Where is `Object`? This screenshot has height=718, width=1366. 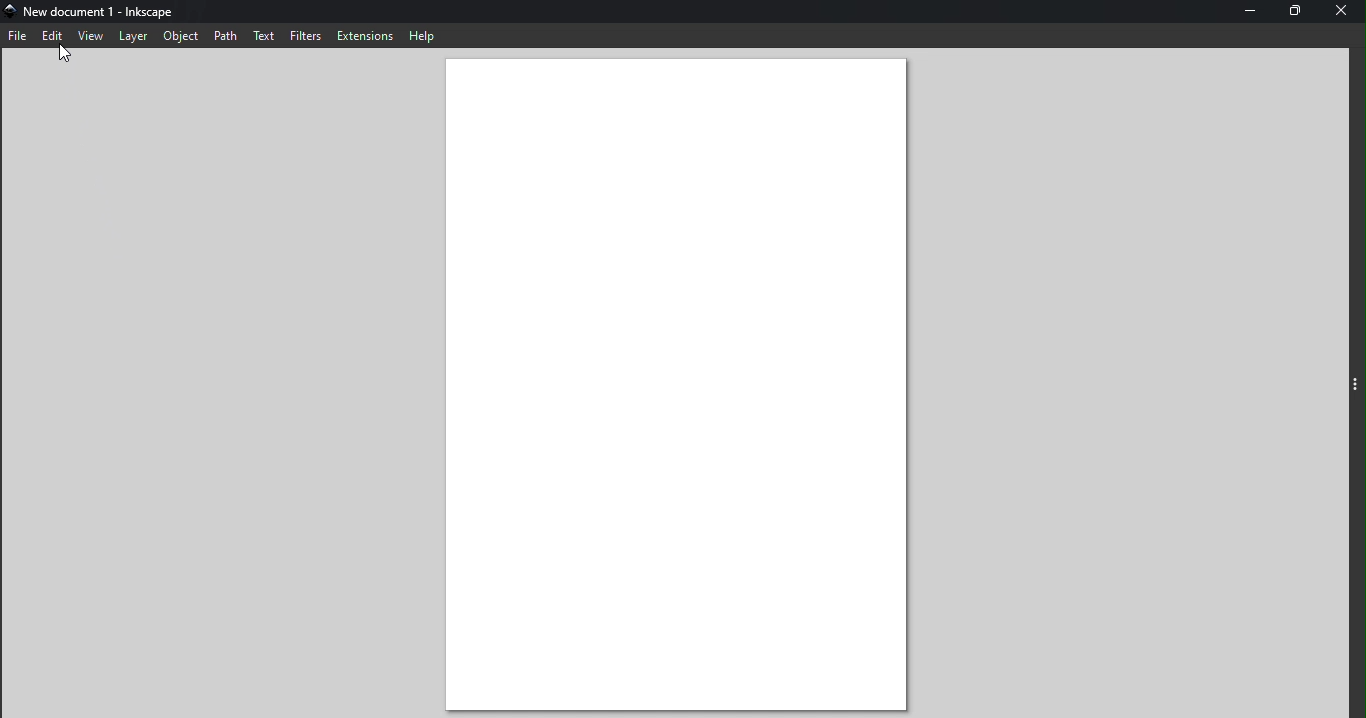 Object is located at coordinates (177, 37).